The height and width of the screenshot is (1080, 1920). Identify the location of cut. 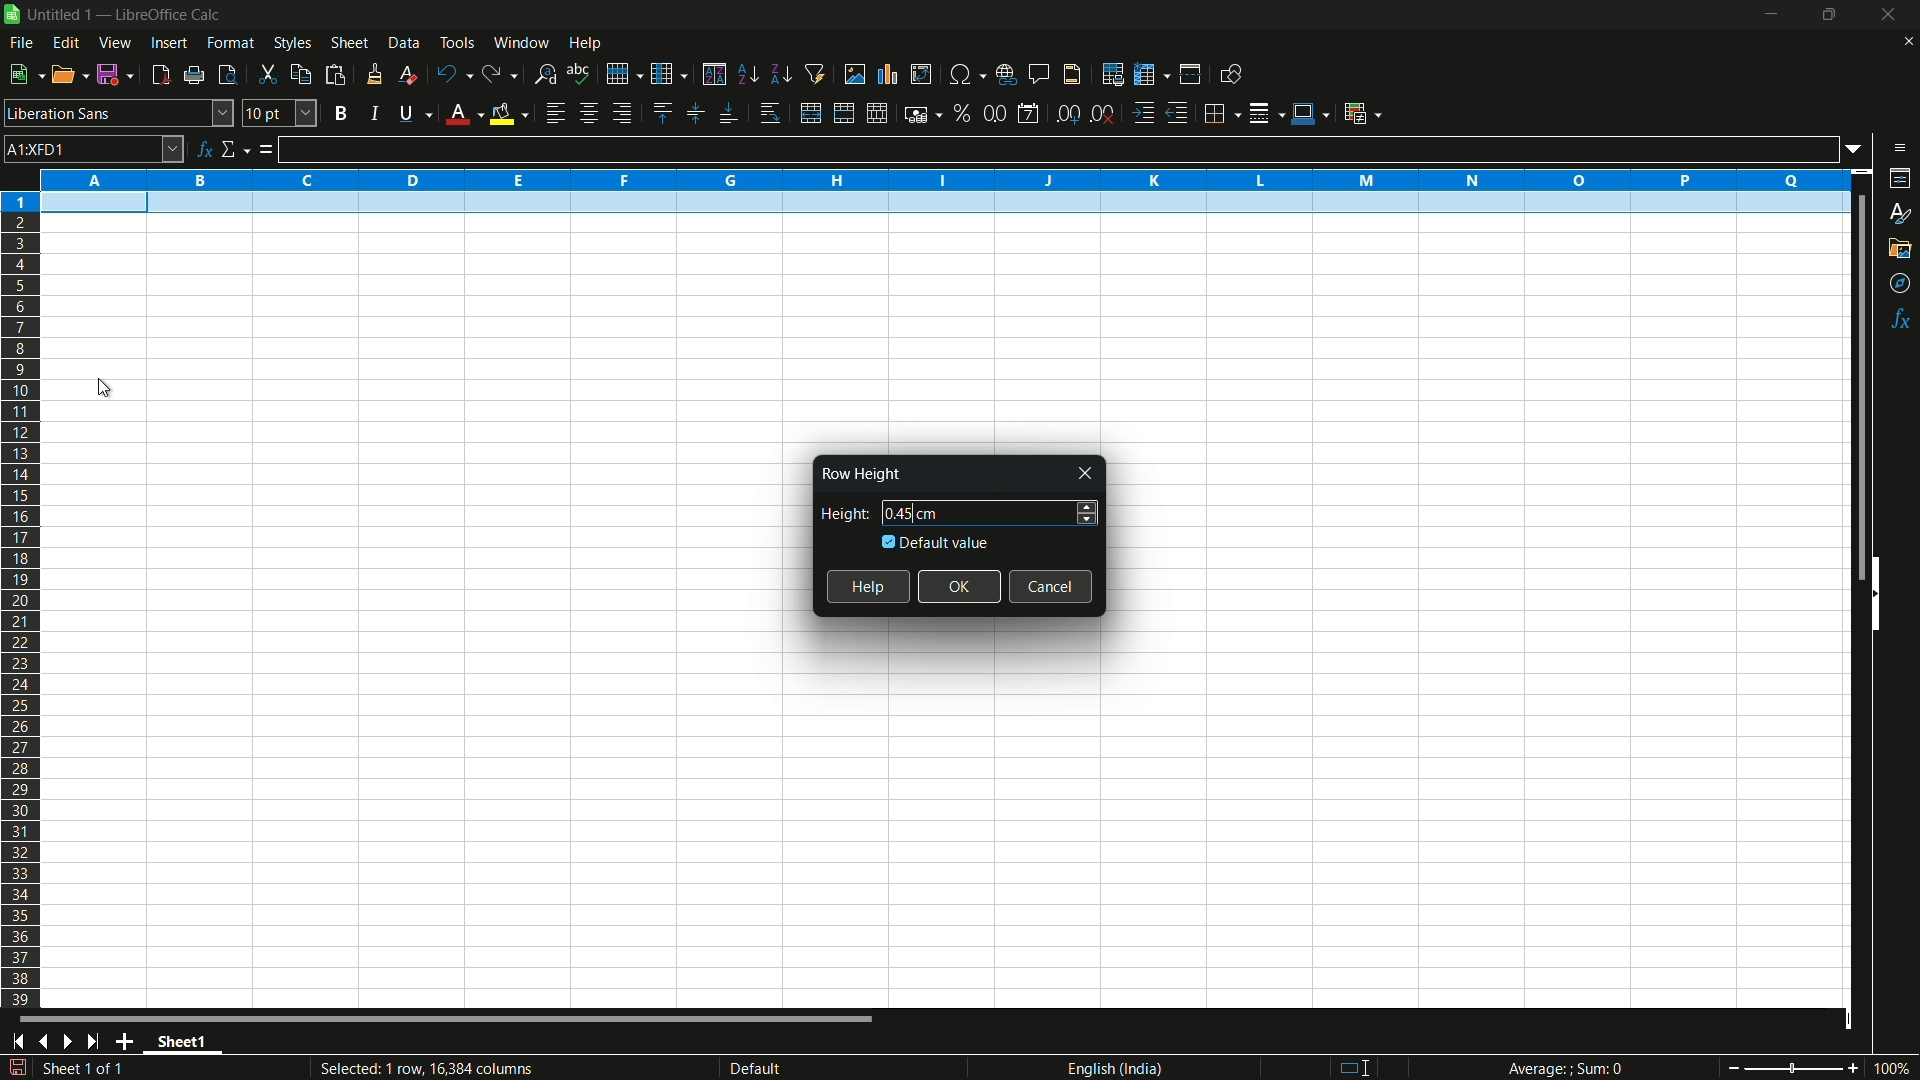
(267, 74).